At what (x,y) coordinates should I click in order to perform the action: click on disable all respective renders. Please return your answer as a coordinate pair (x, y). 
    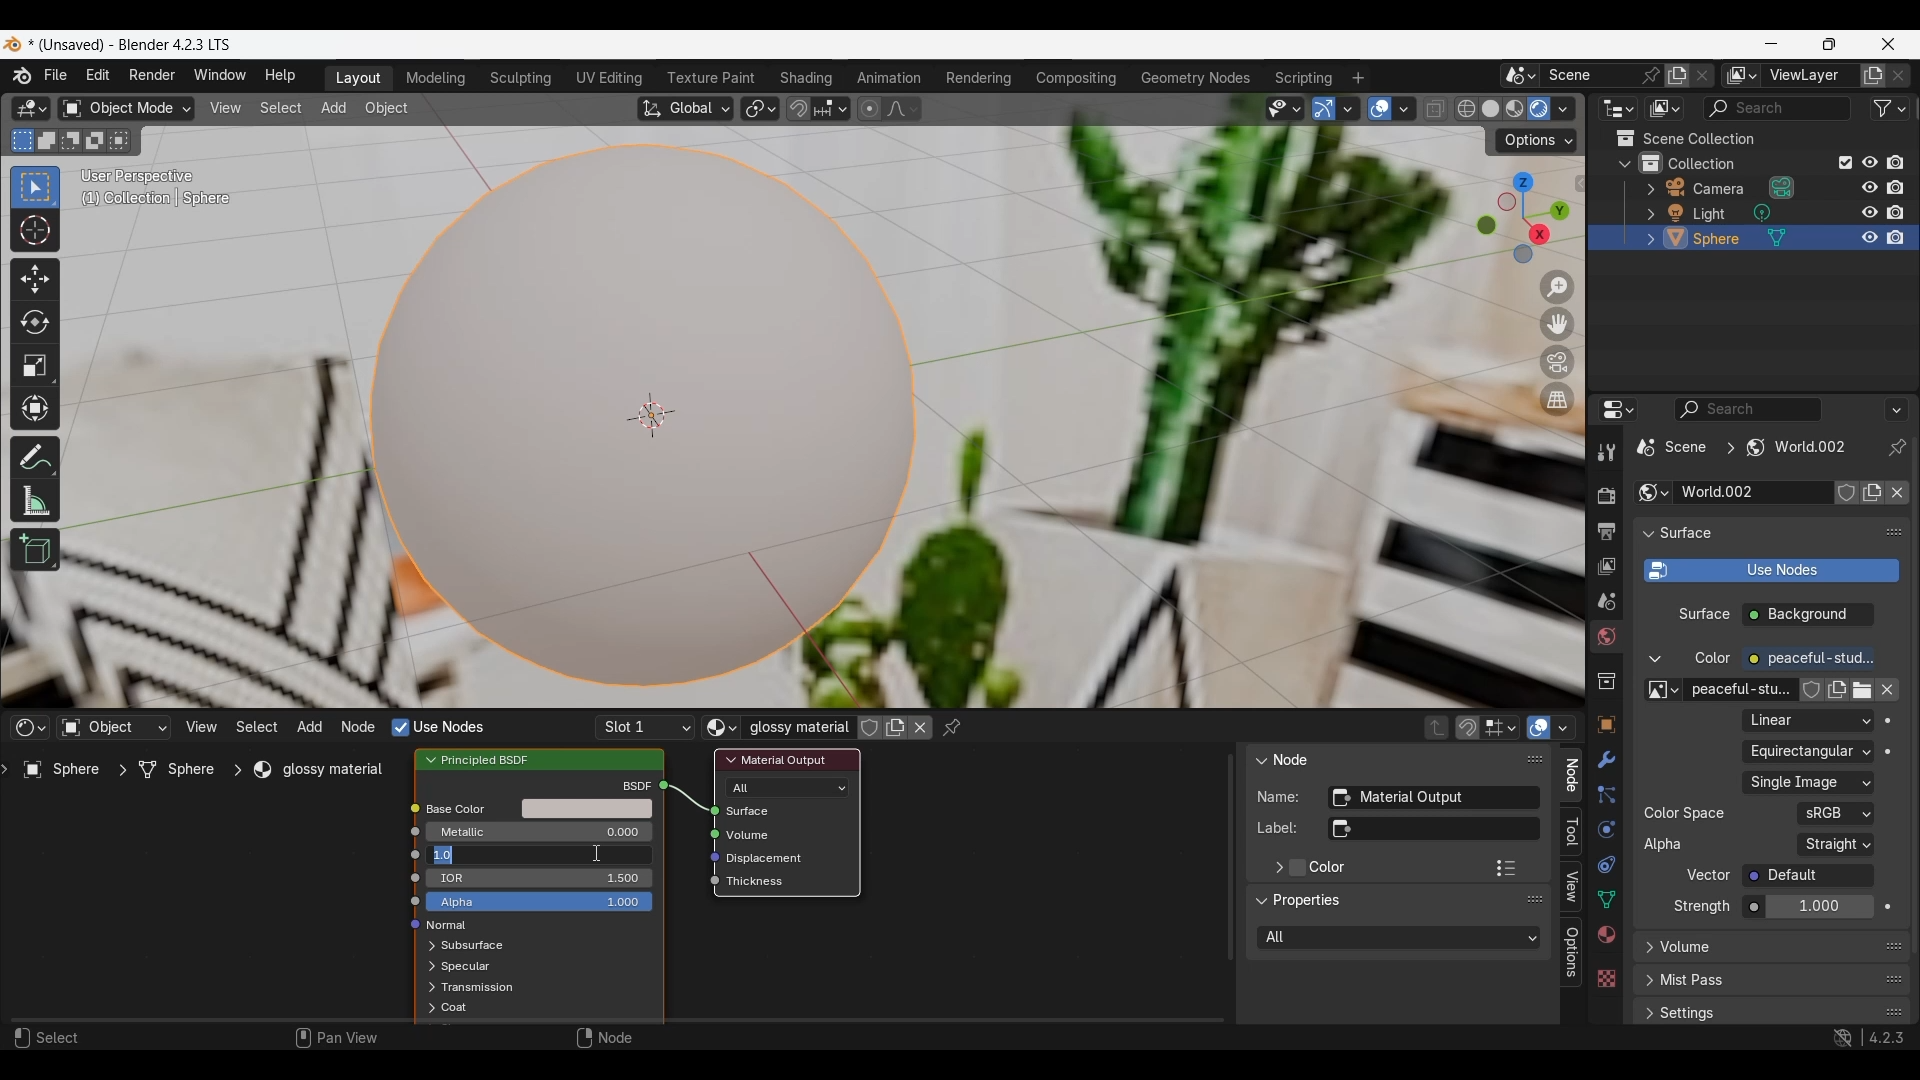
    Looking at the image, I should click on (1903, 238).